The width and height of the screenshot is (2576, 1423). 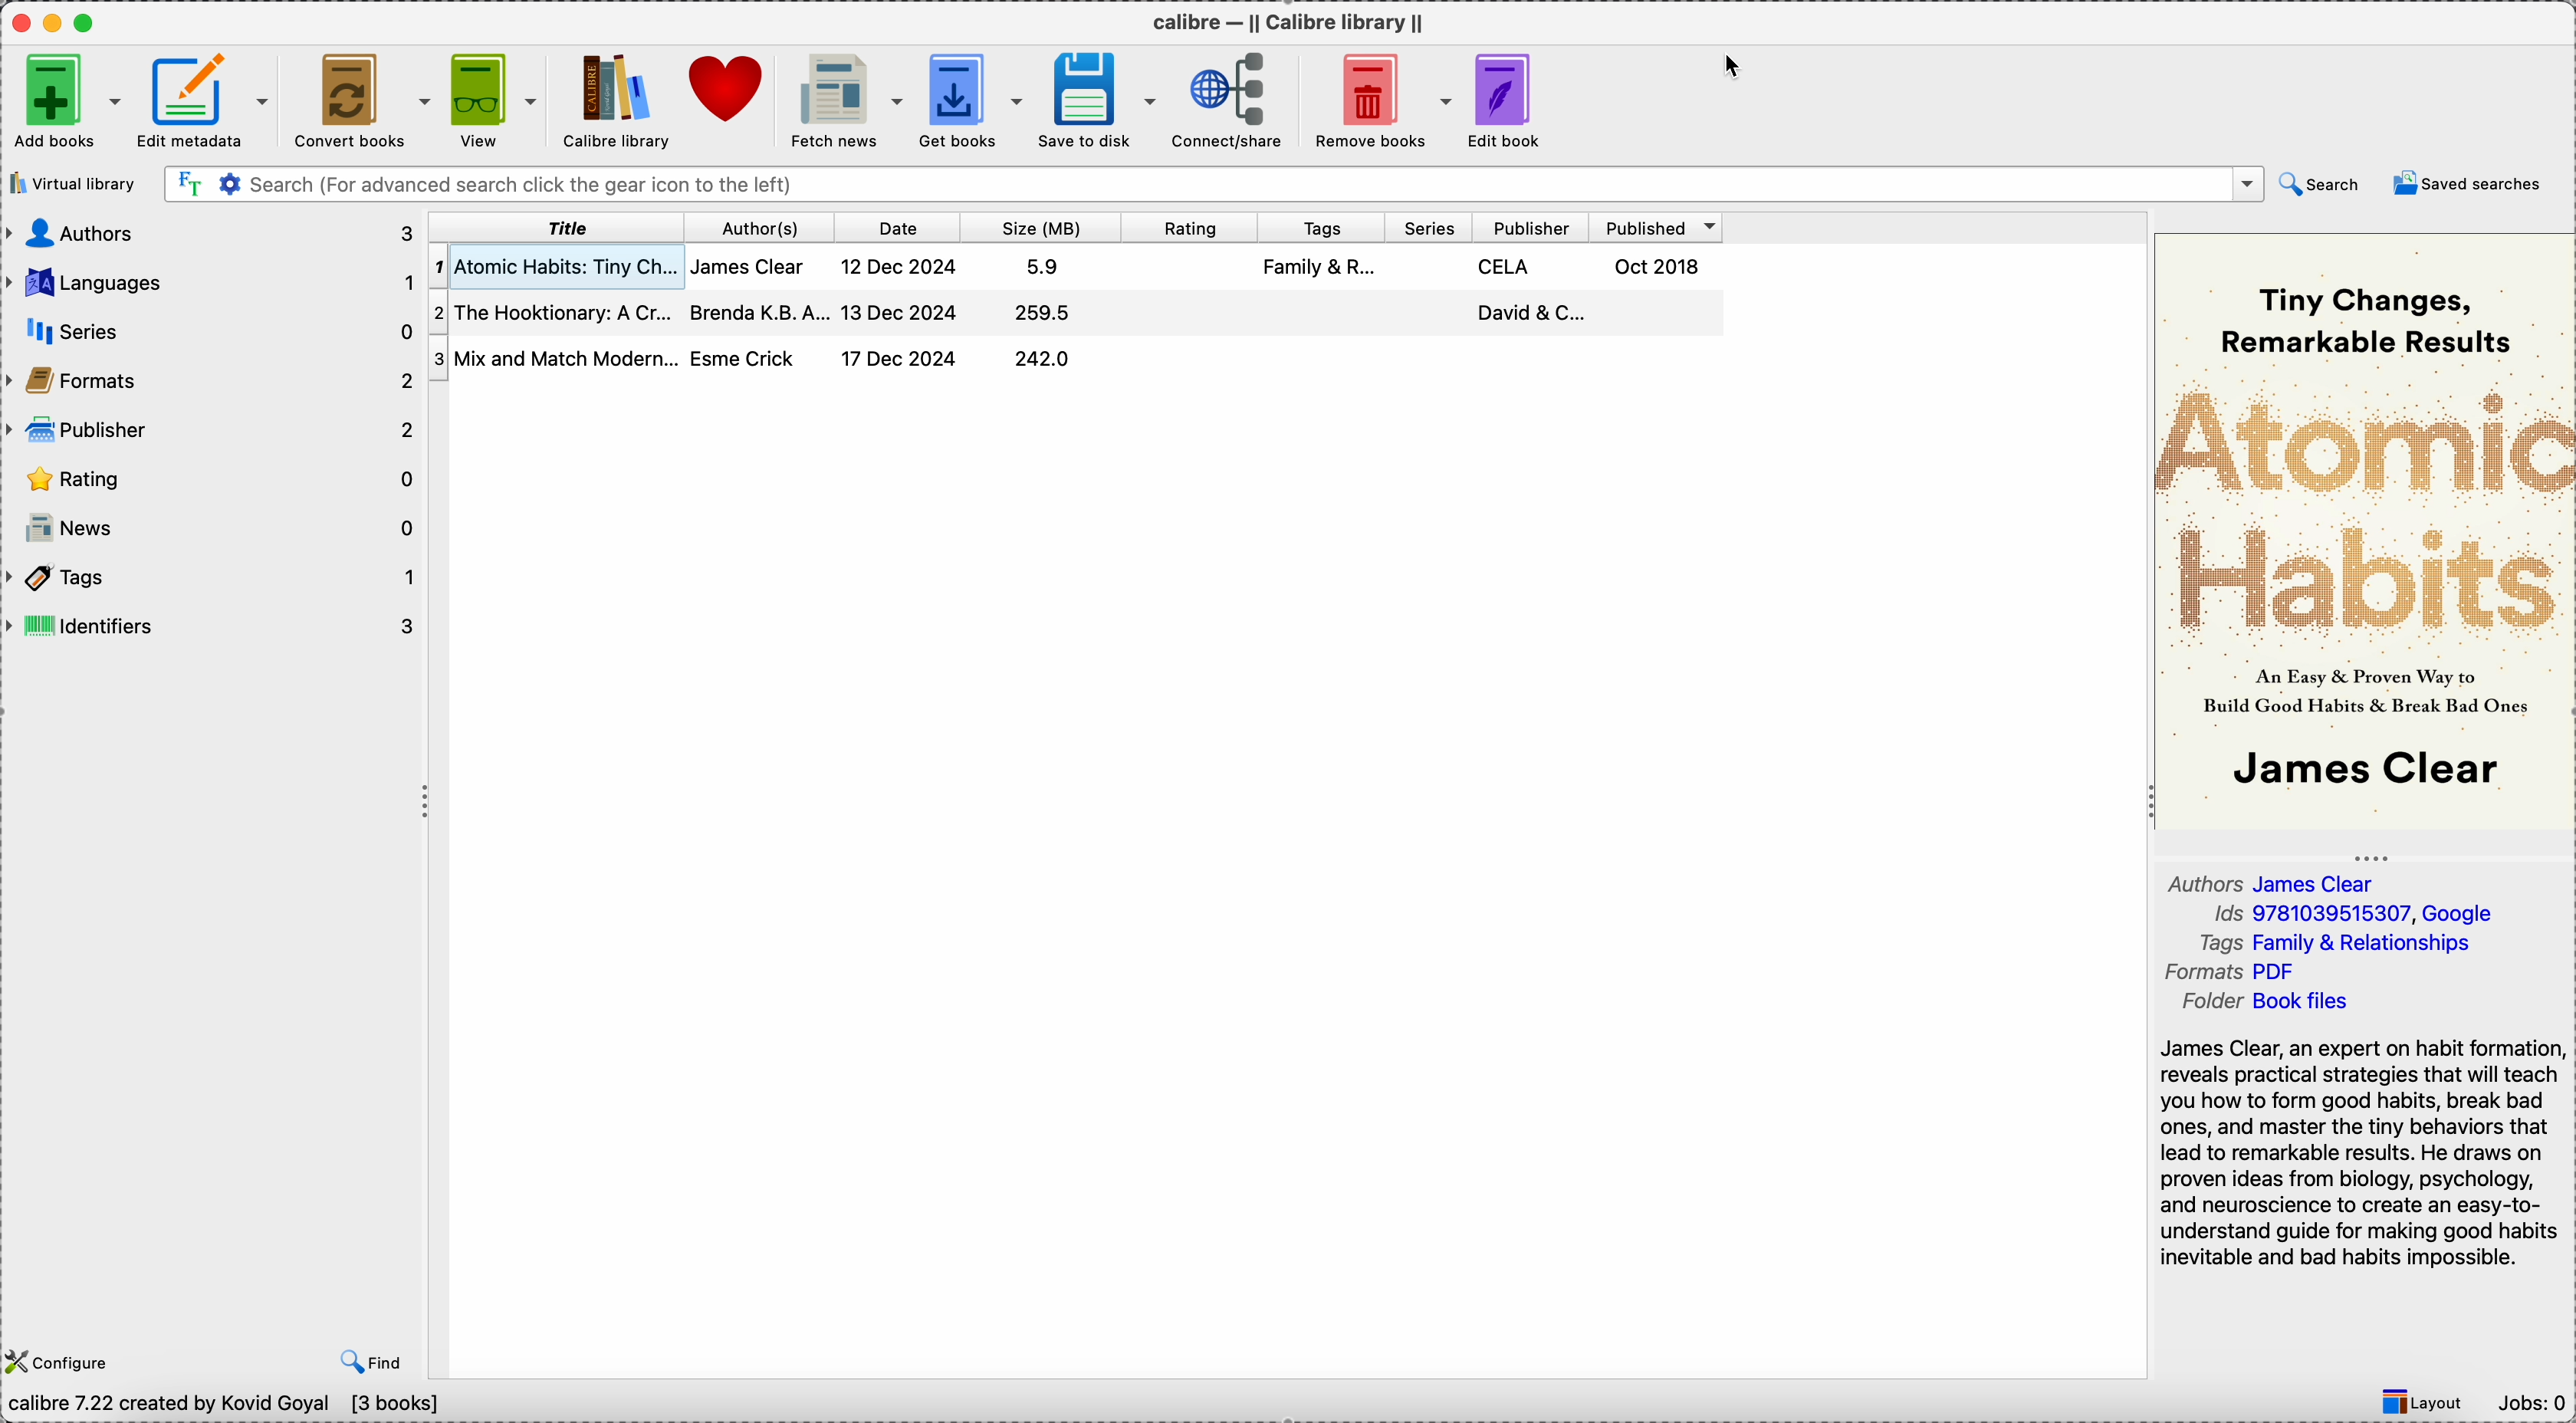 I want to click on Jobs: 0, so click(x=2531, y=1406).